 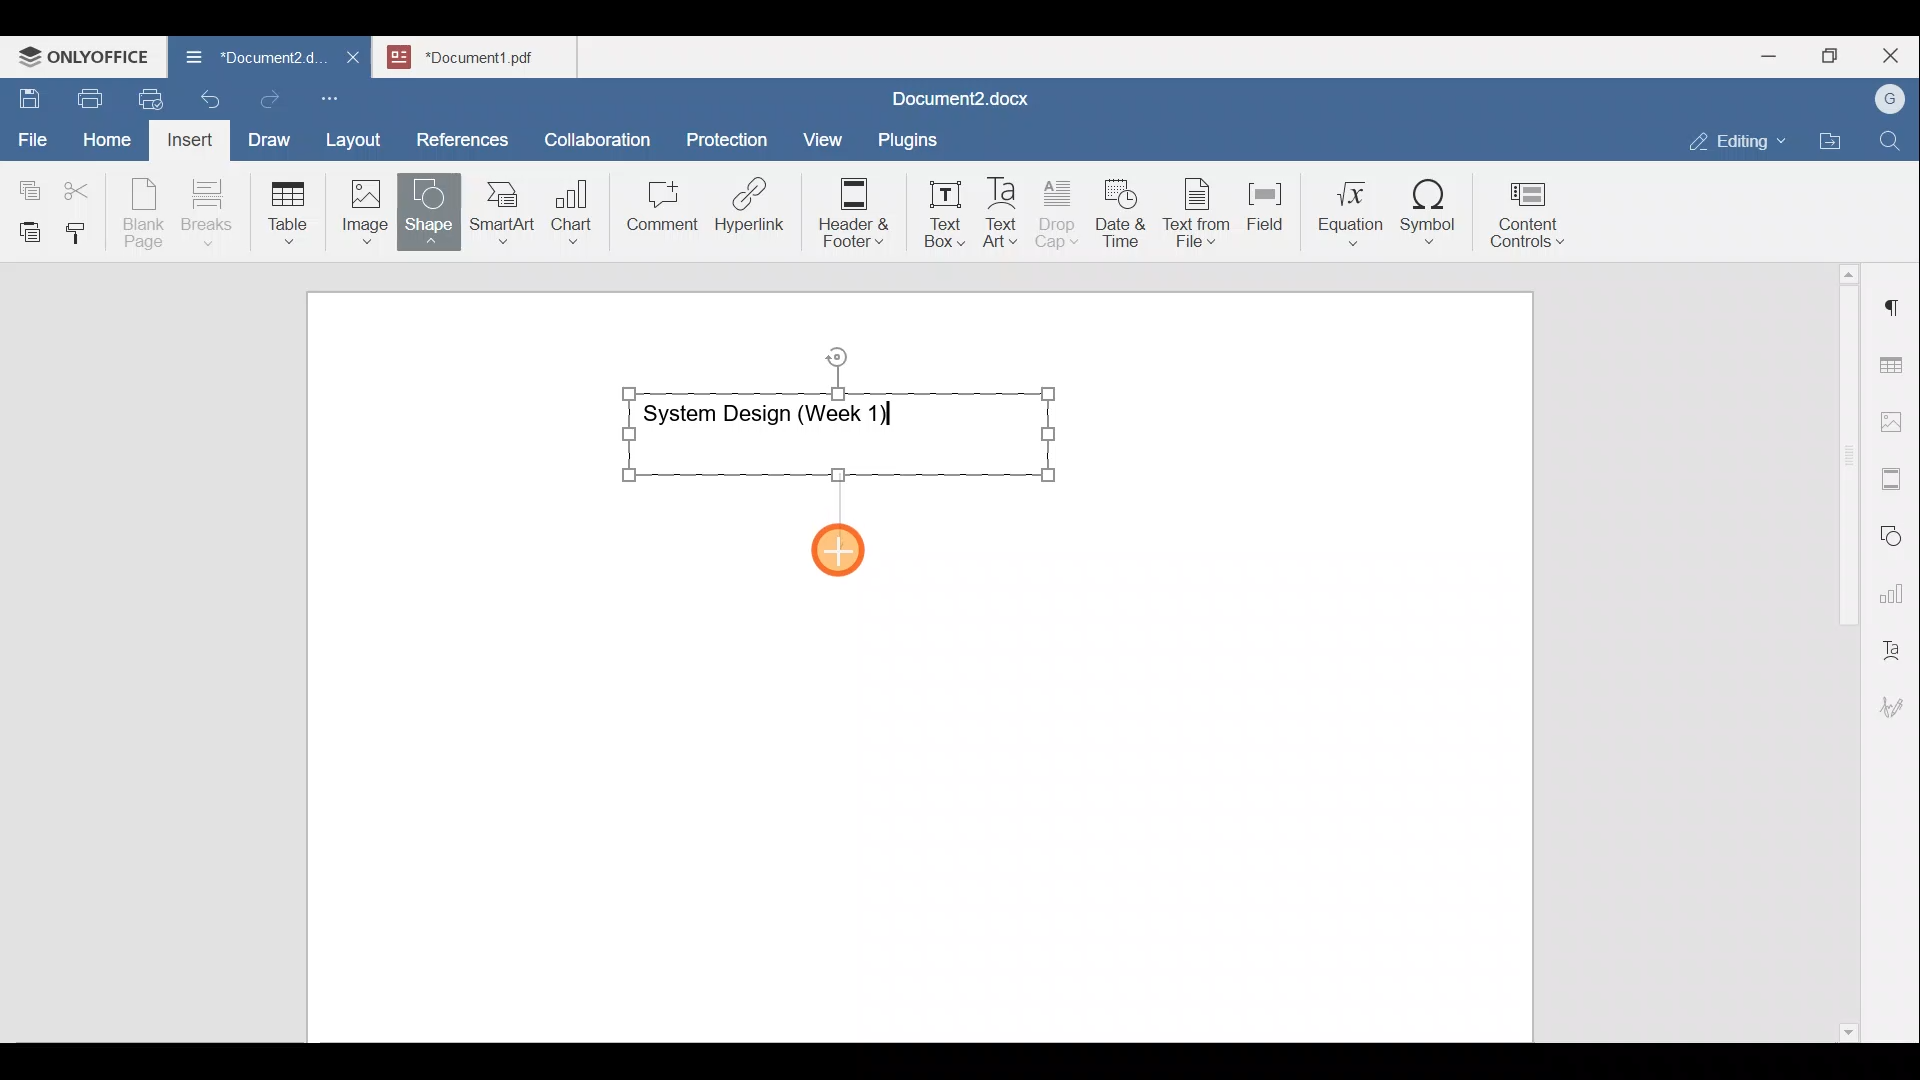 I want to click on Quick print, so click(x=145, y=96).